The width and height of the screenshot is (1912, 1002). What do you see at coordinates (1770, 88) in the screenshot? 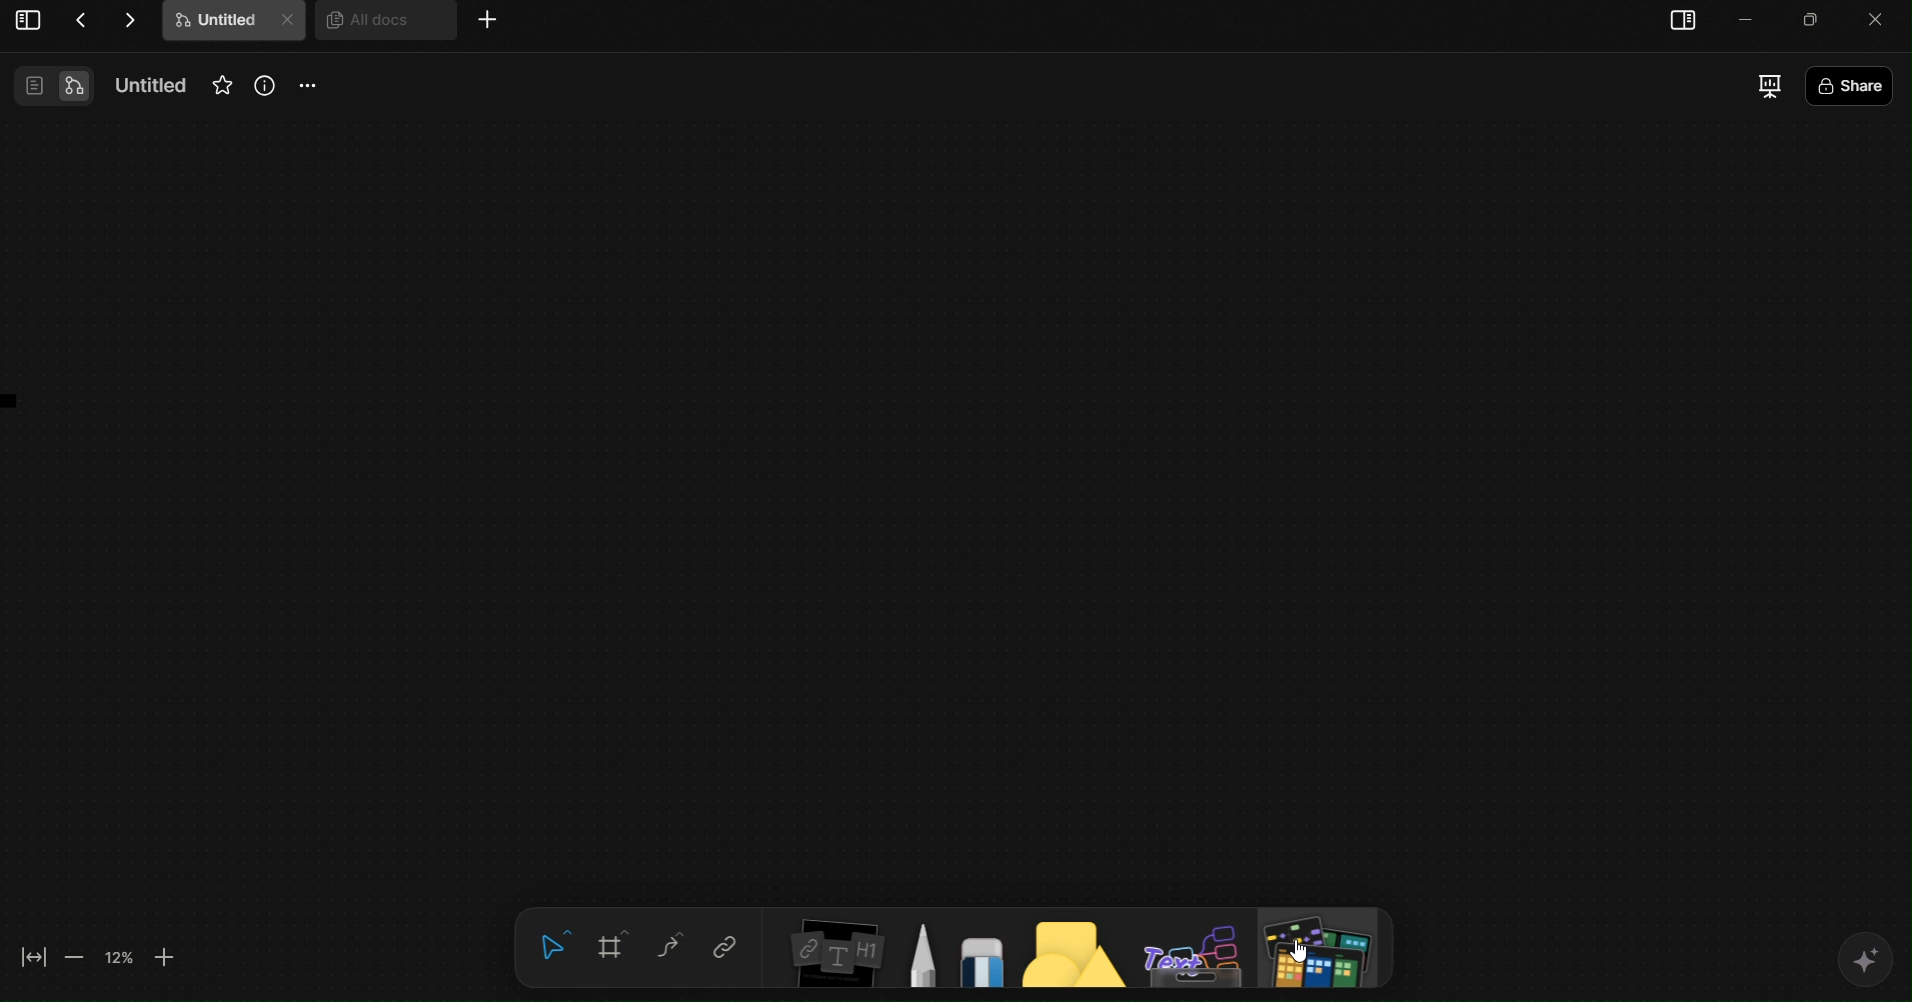
I see `Presentation Mode` at bounding box center [1770, 88].